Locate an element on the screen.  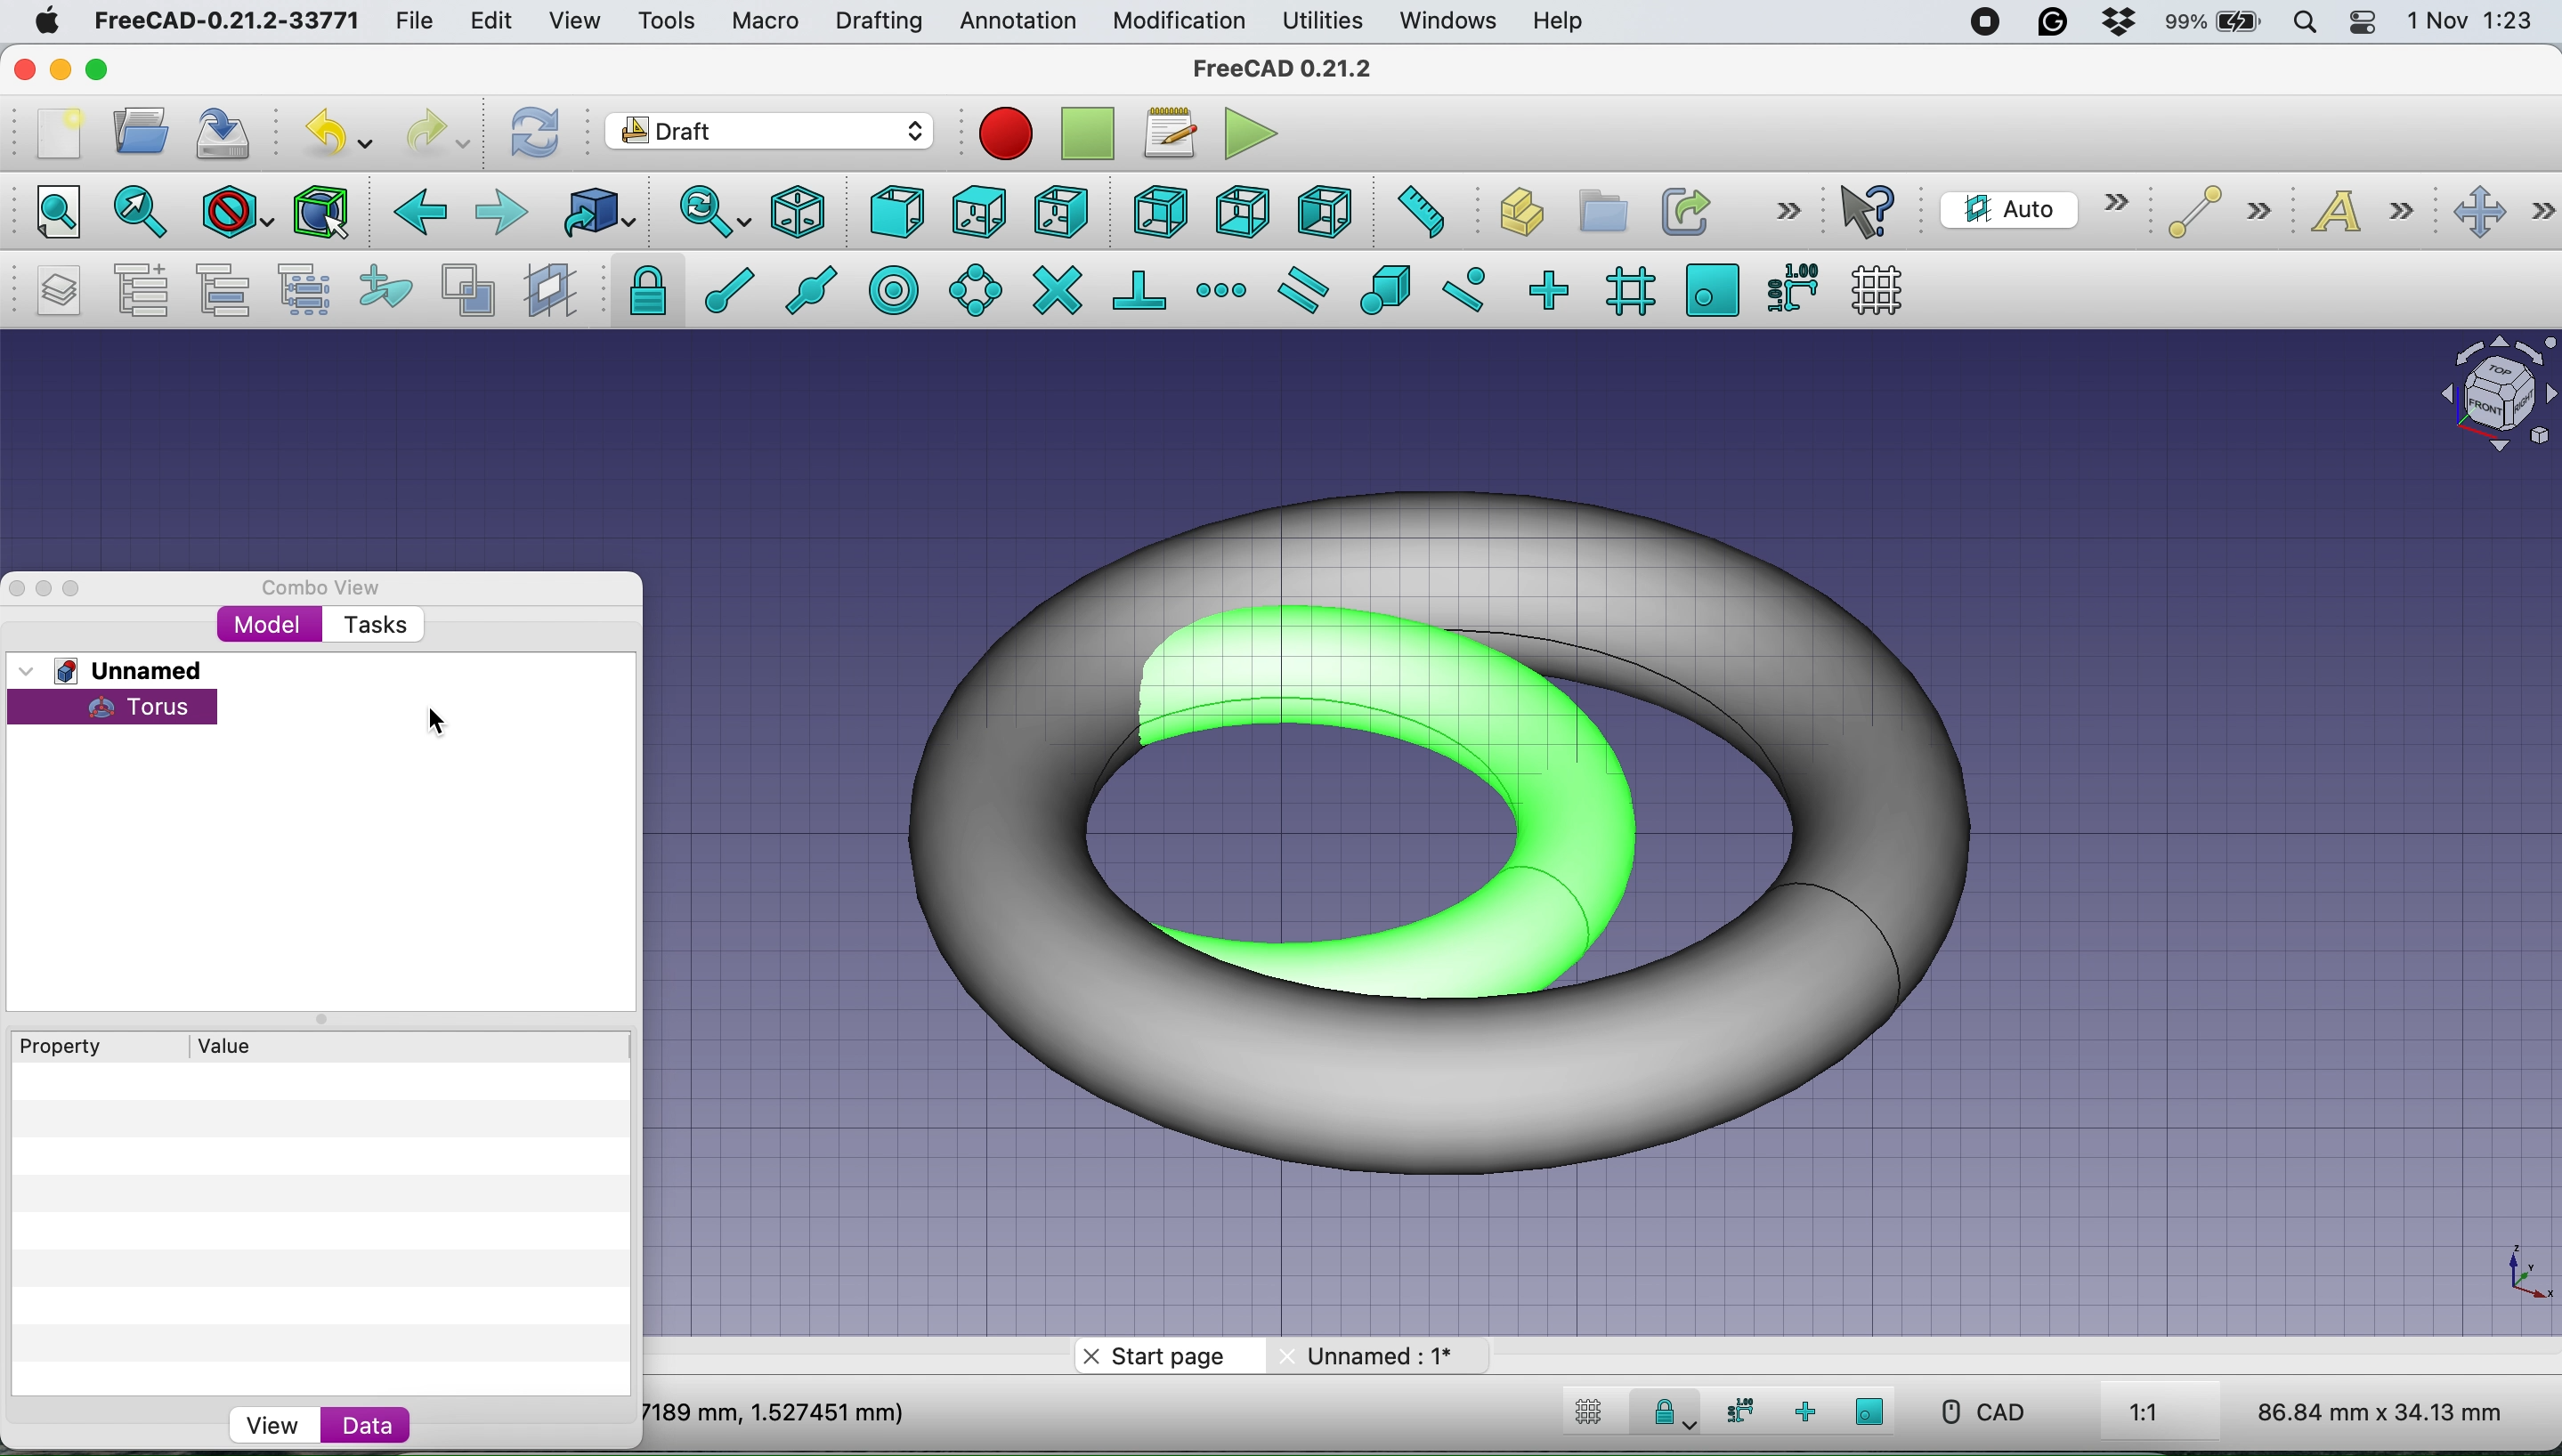
top is located at coordinates (976, 210).